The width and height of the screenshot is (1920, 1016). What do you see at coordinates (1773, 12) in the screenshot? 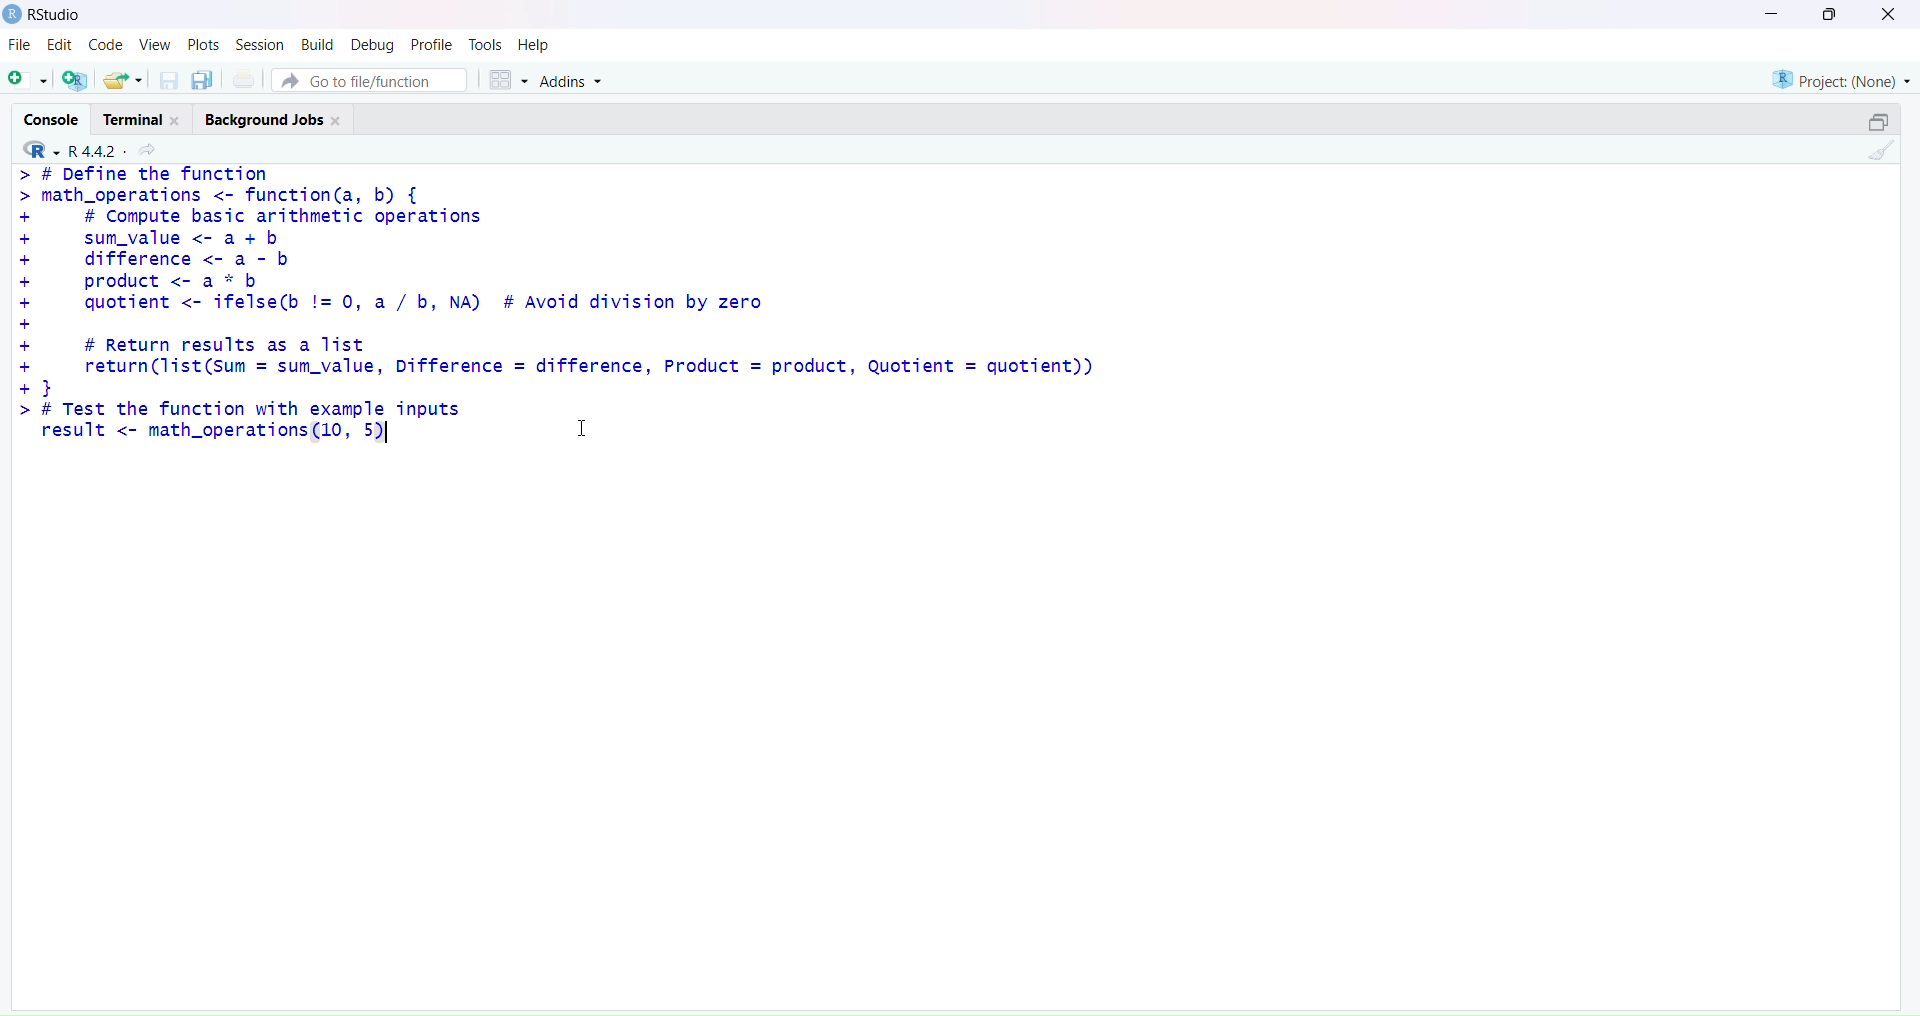
I see `Minimize` at bounding box center [1773, 12].